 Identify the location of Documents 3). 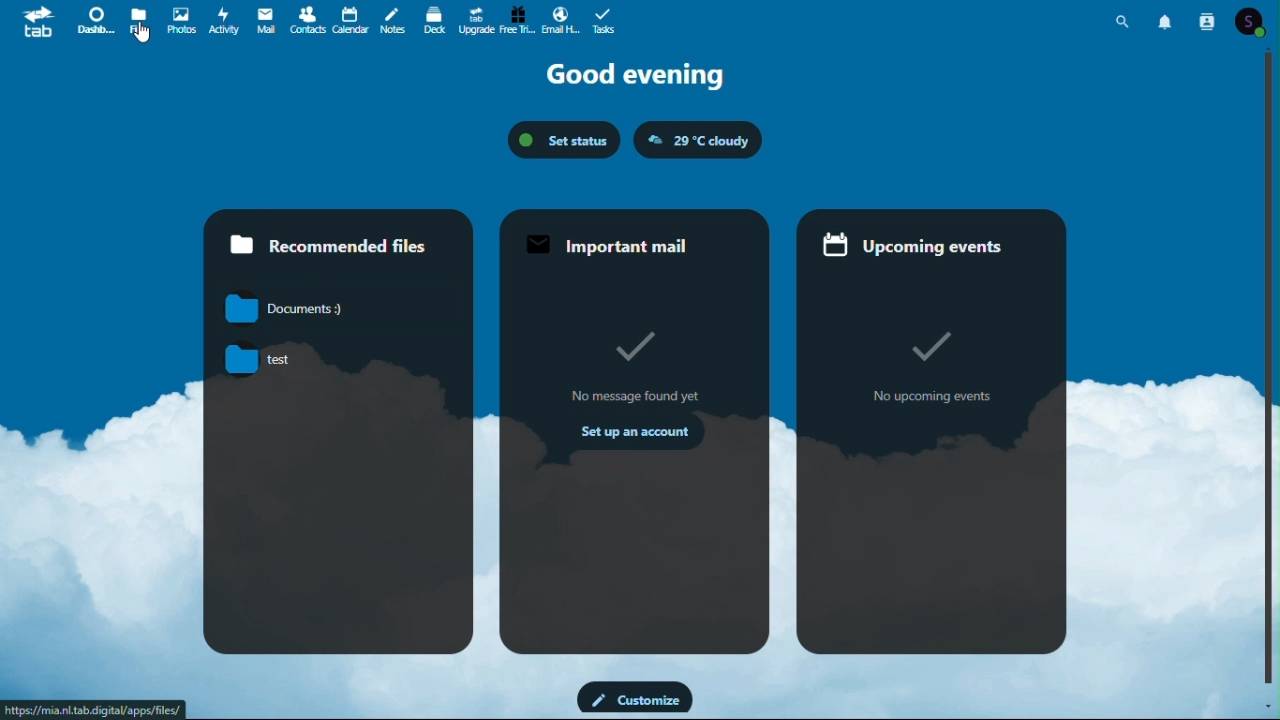
(299, 309).